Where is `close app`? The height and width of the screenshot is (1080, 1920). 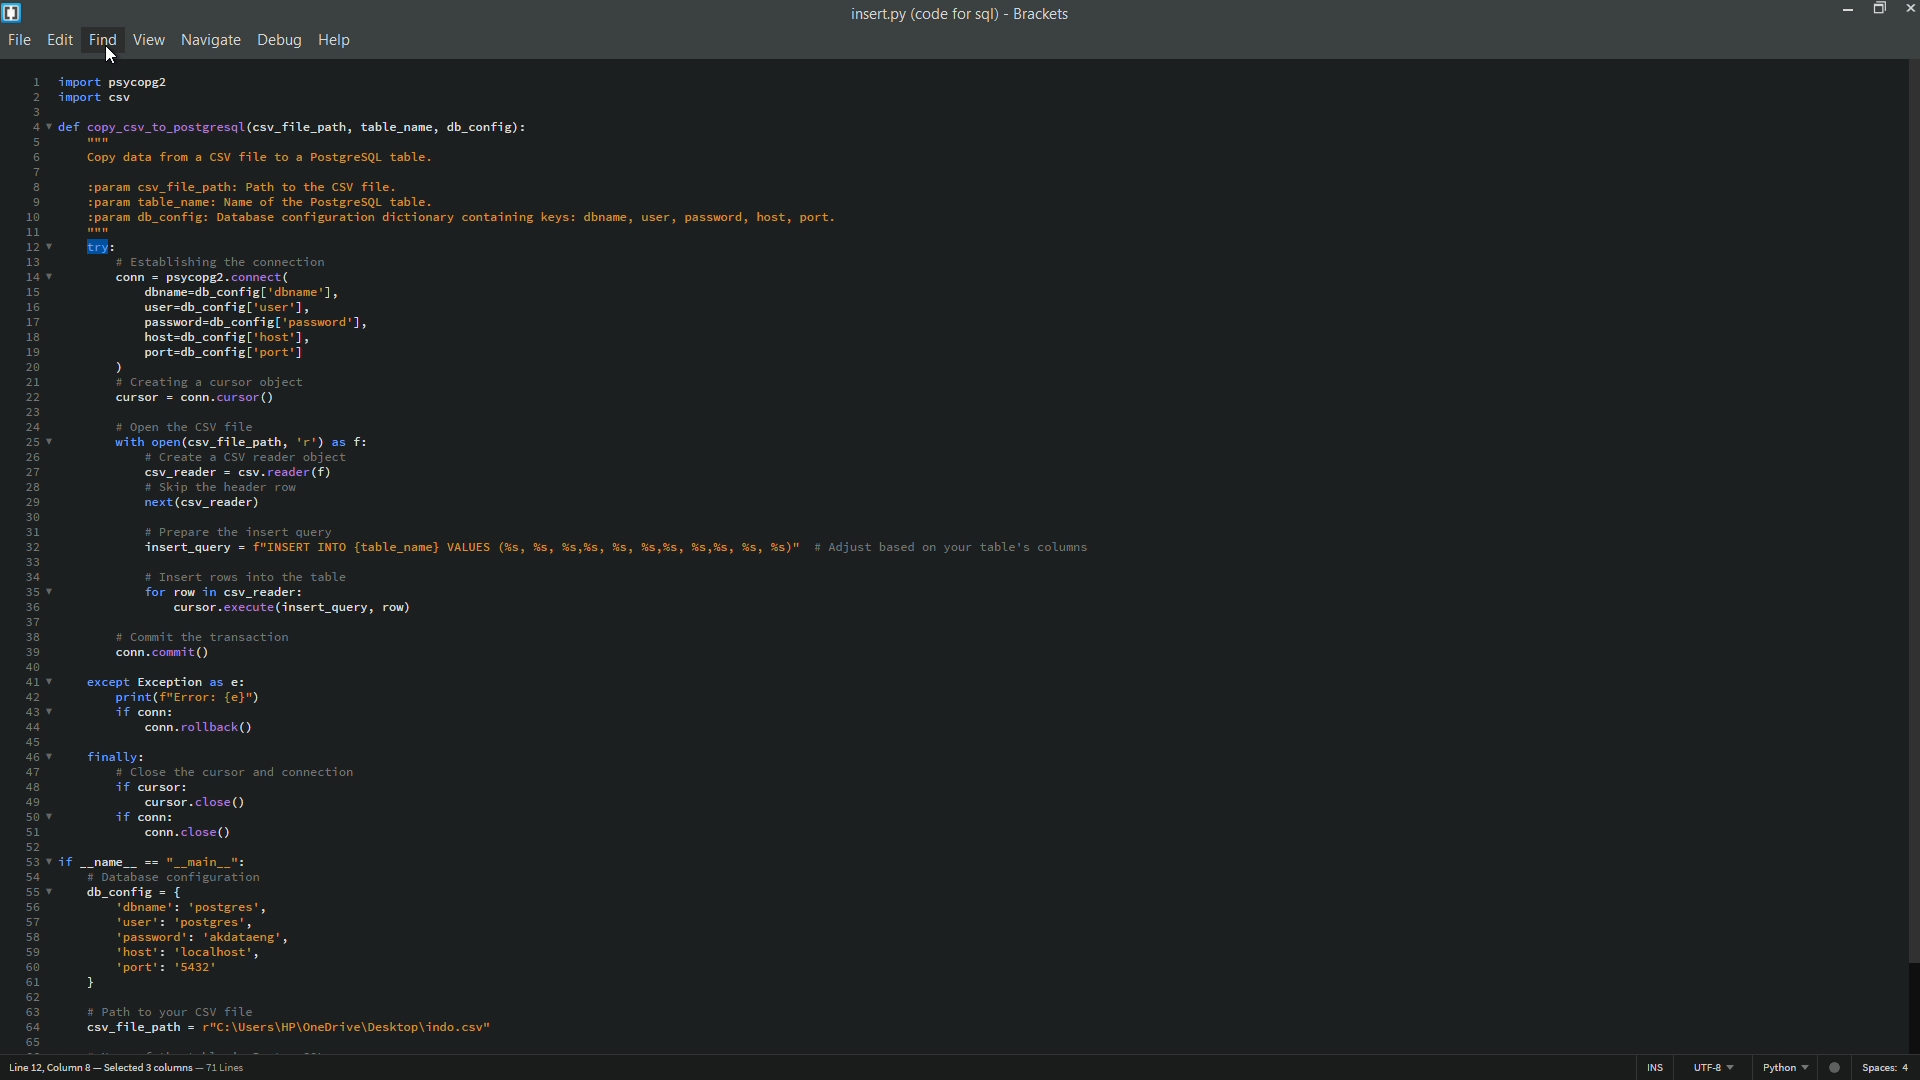 close app is located at coordinates (1908, 8).